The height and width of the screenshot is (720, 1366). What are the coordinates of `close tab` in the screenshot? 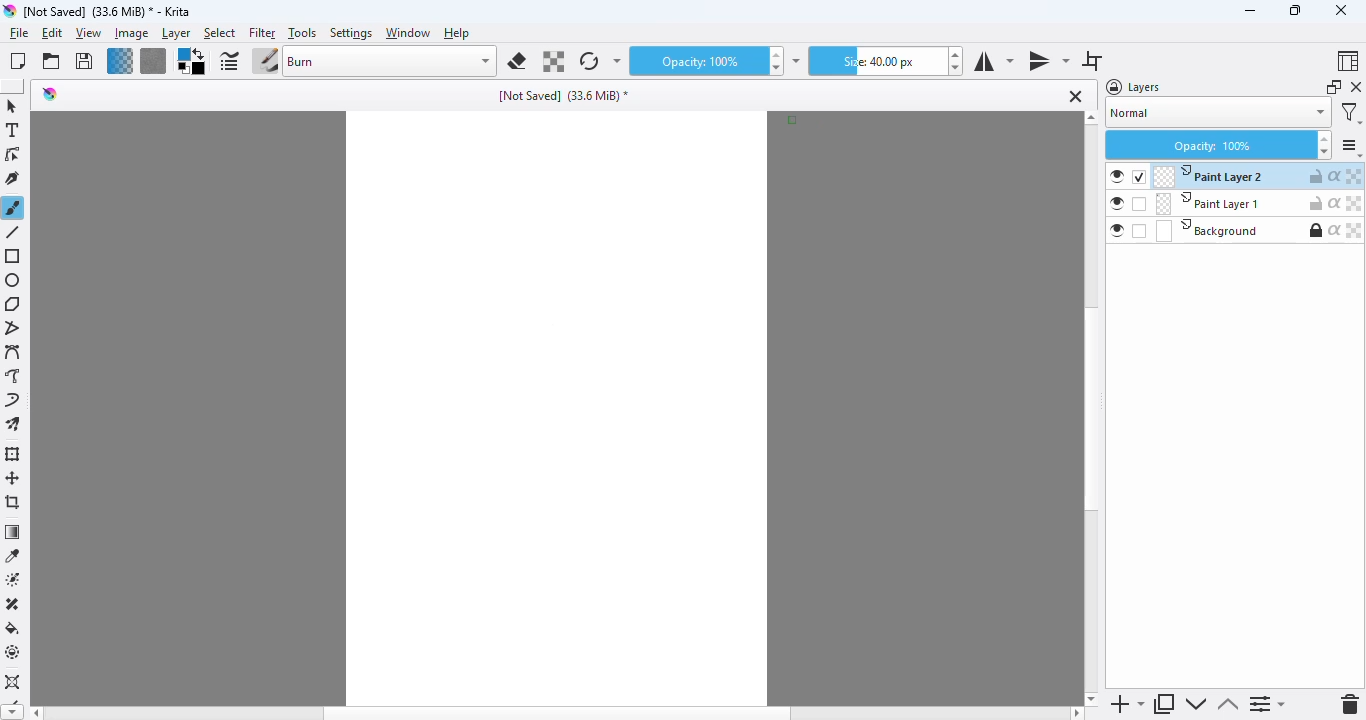 It's located at (1076, 96).